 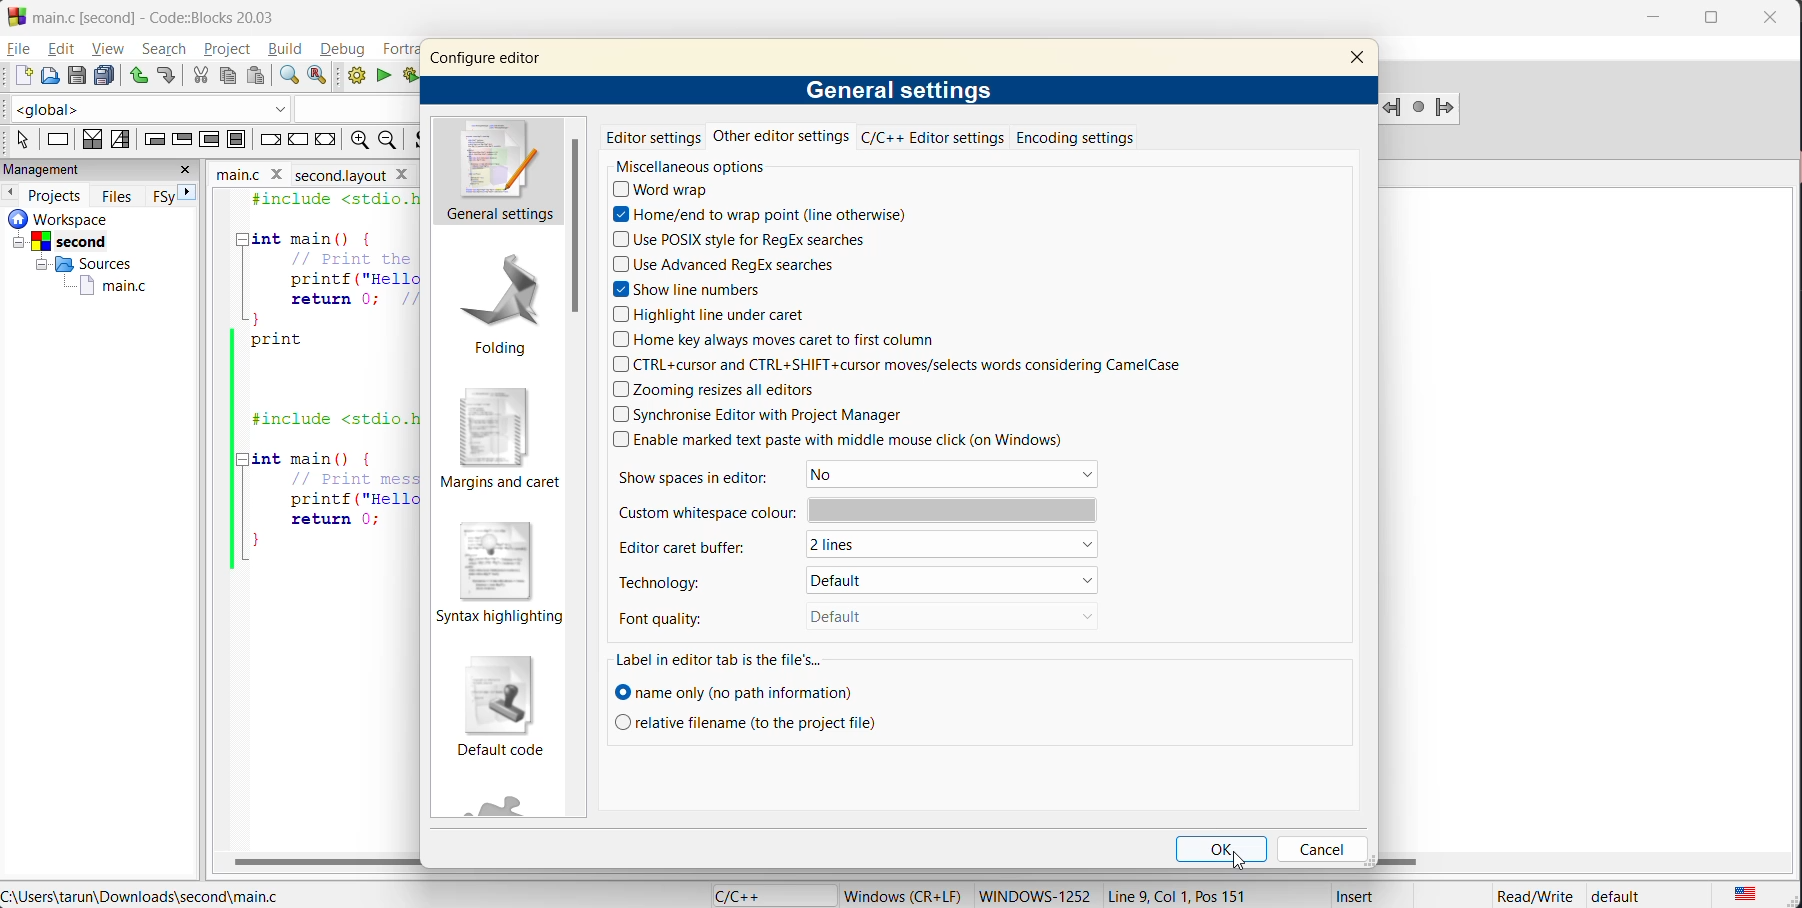 What do you see at coordinates (691, 476) in the screenshot?
I see `show spaces in editor` at bounding box center [691, 476].